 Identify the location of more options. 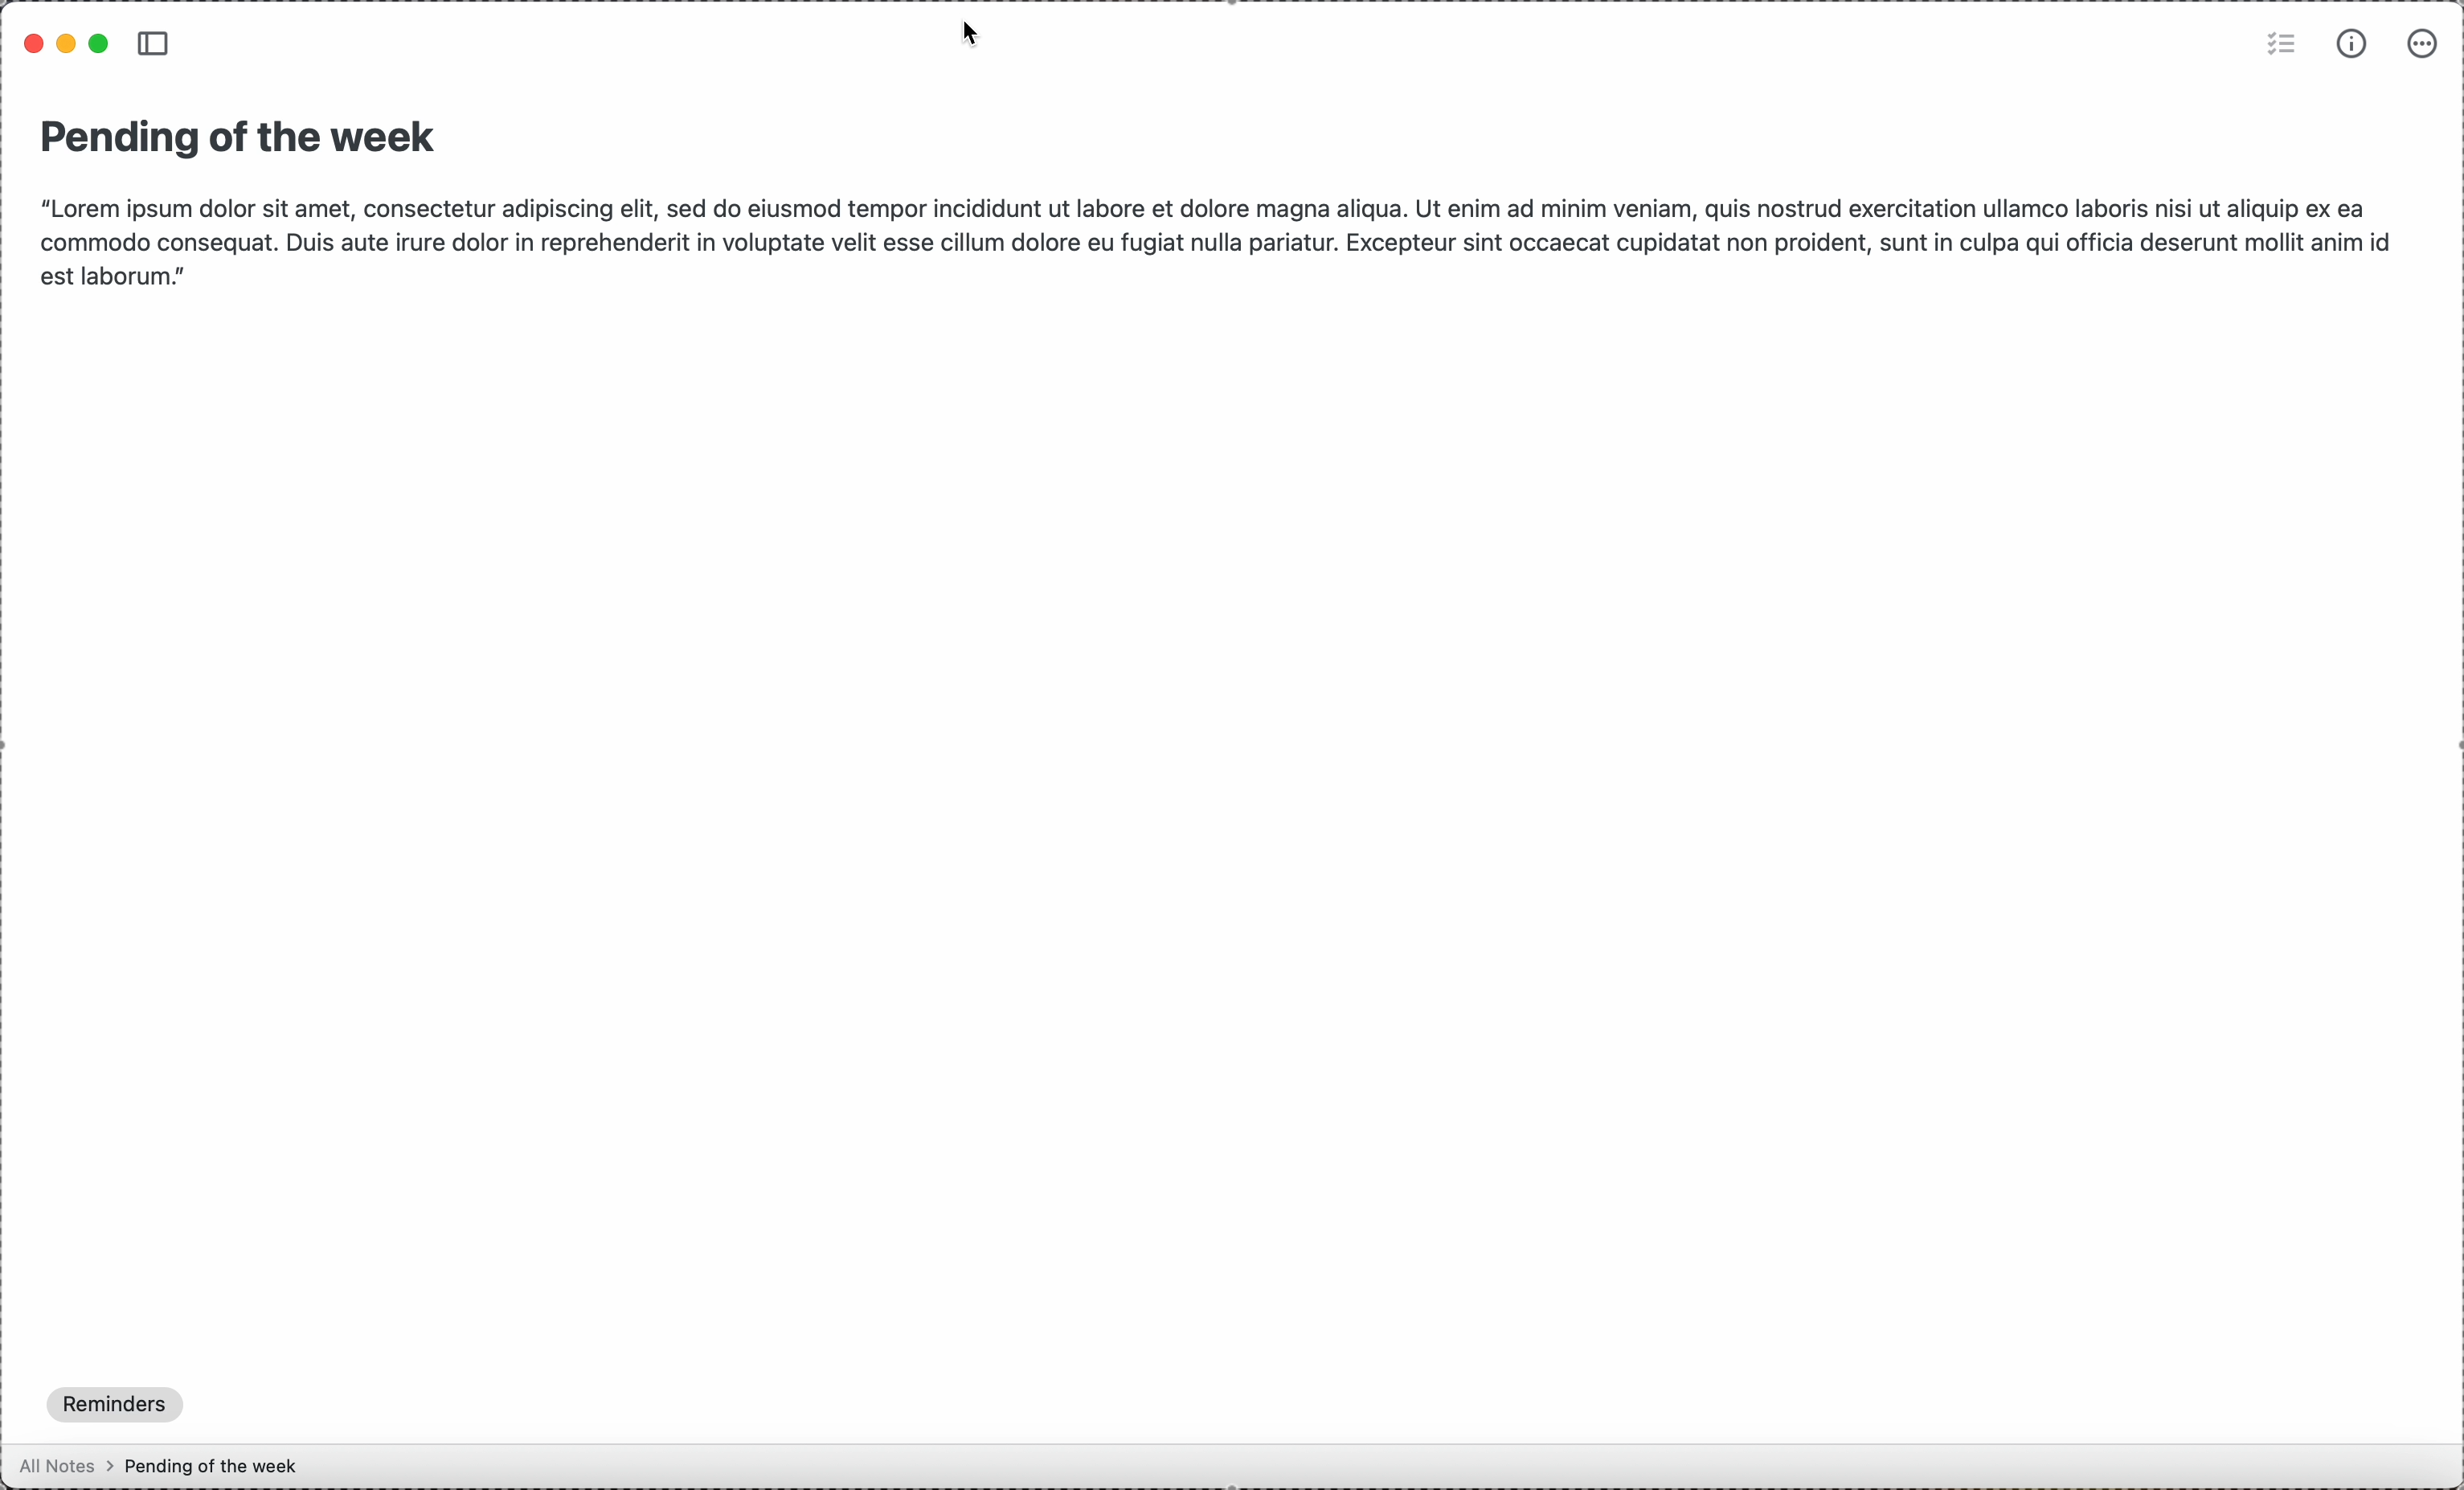
(2424, 46).